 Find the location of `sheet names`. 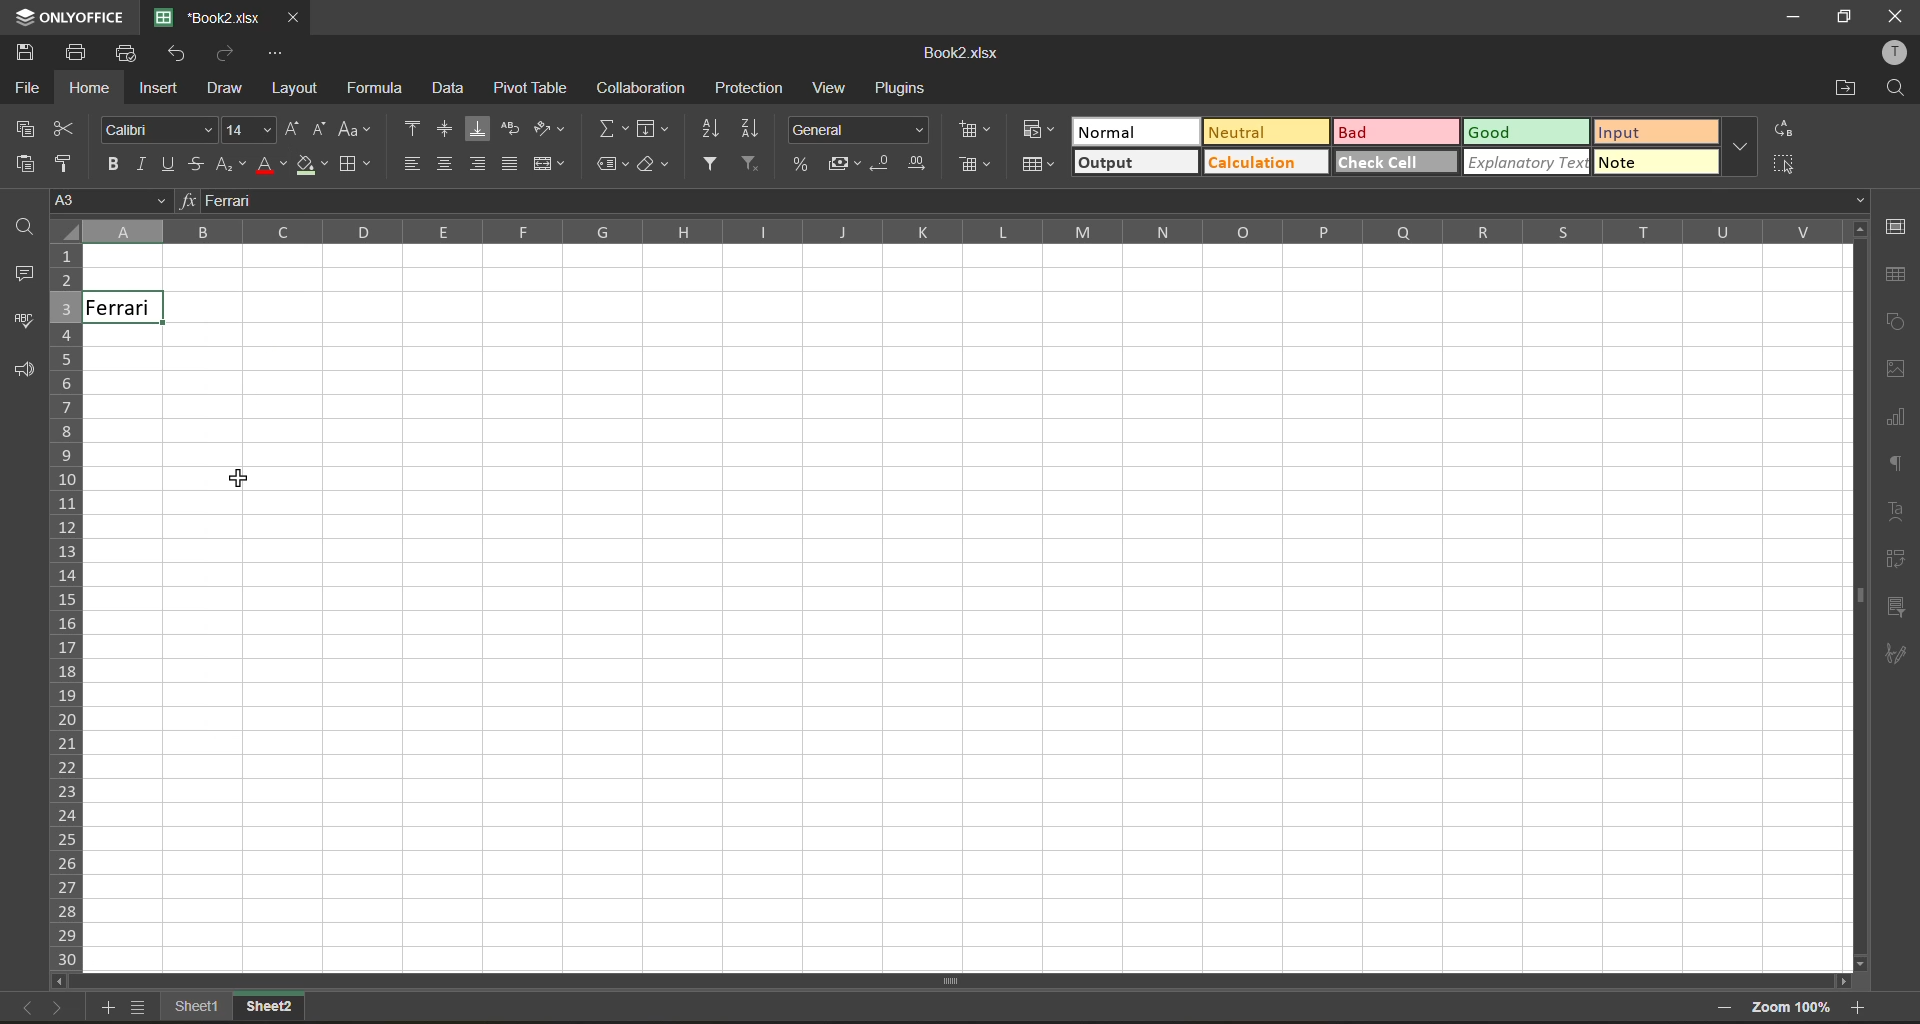

sheet names is located at coordinates (195, 1009).